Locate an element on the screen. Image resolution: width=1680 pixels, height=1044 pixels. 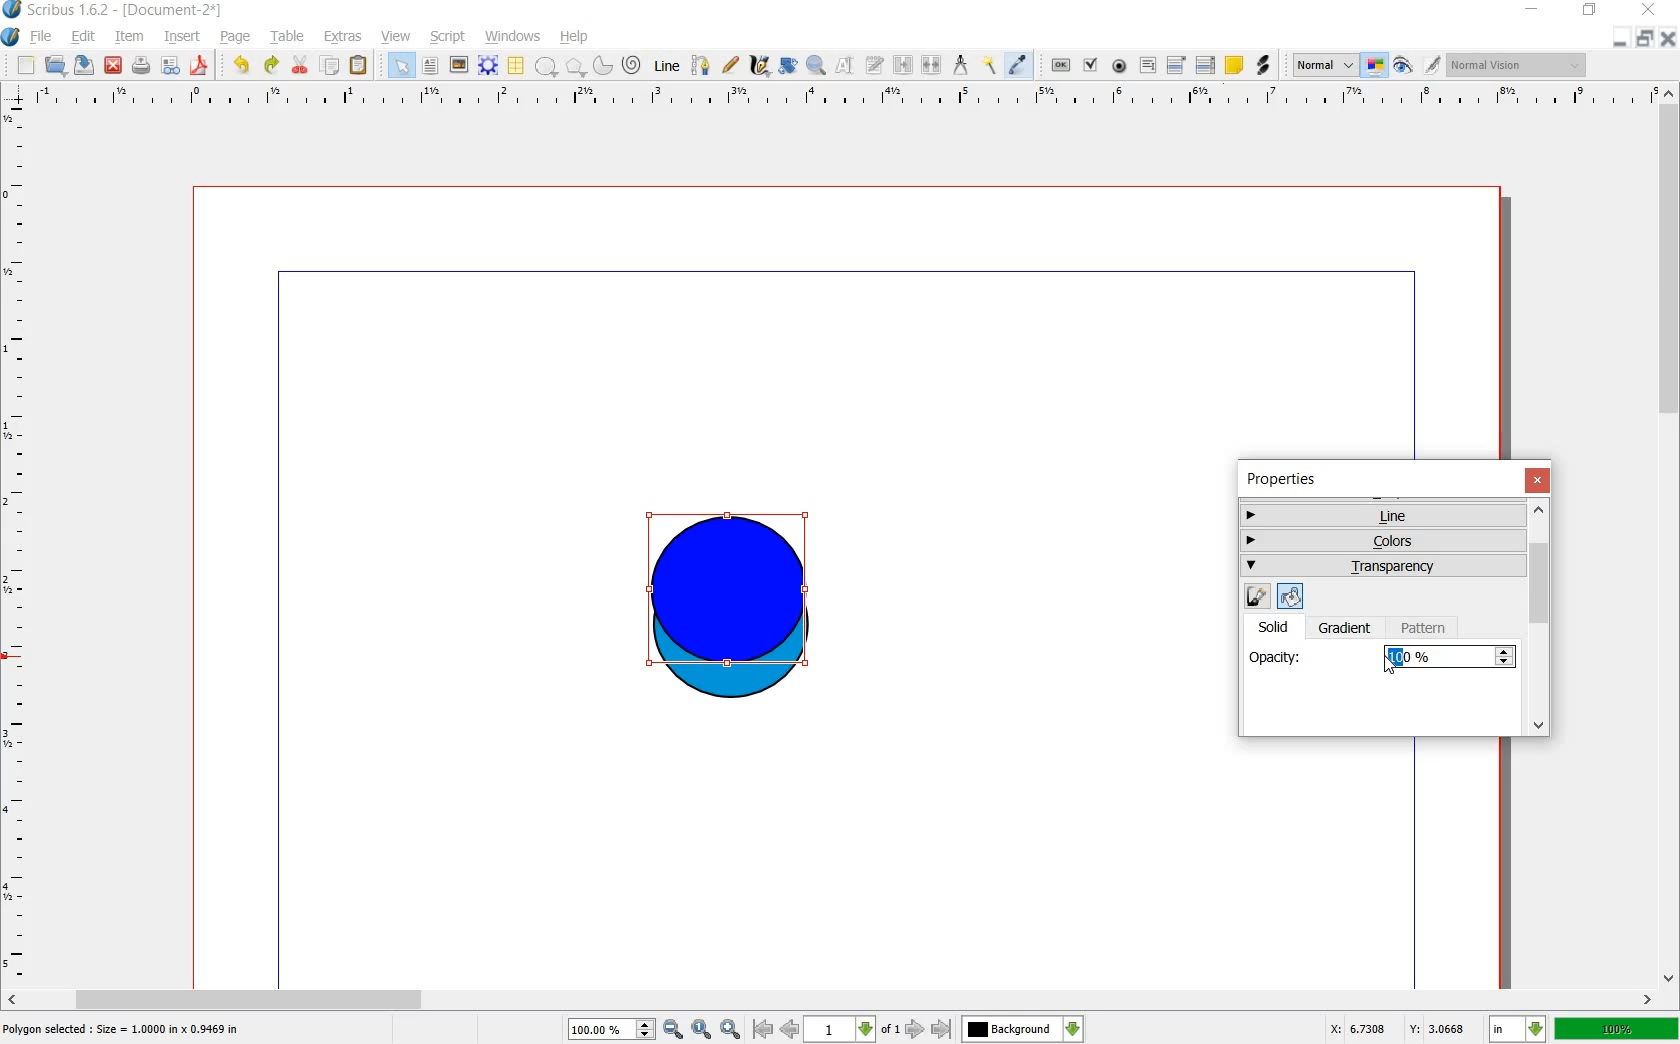
bezier curve is located at coordinates (701, 66).